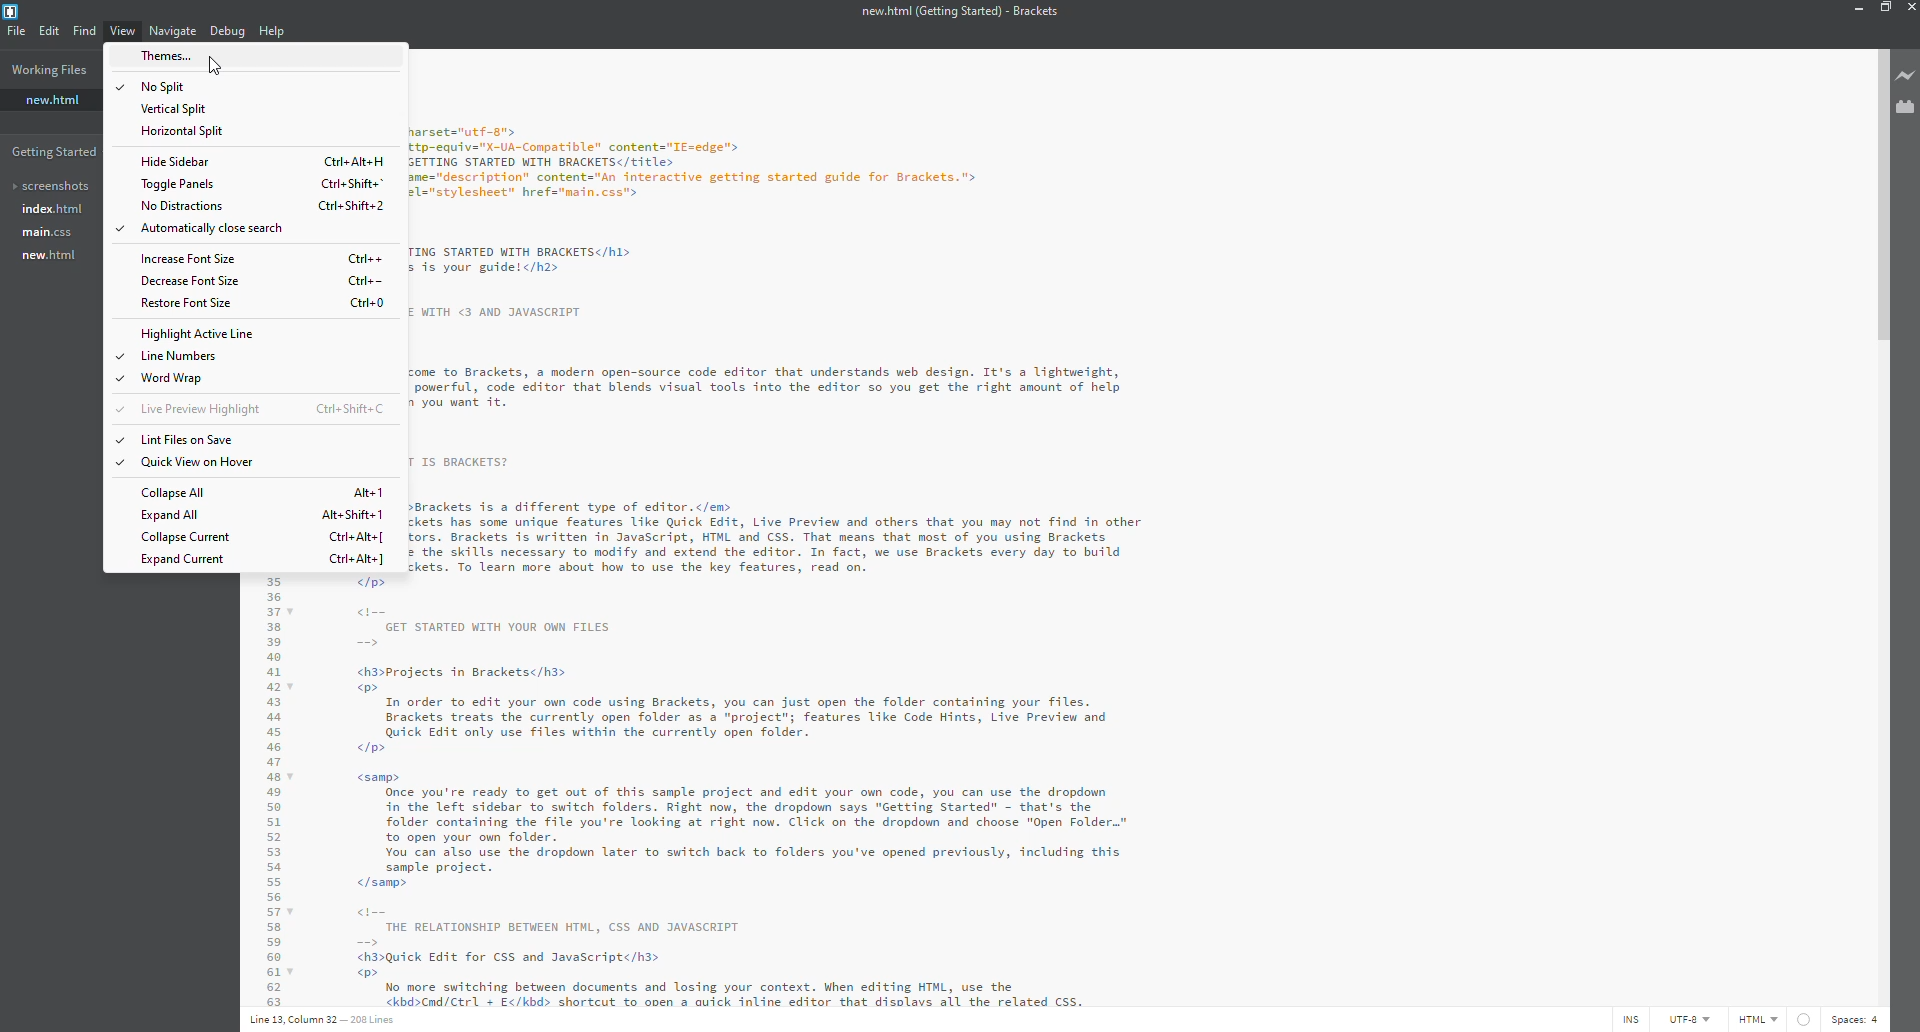 The image size is (1920, 1032). I want to click on highlight active lines, so click(199, 333).